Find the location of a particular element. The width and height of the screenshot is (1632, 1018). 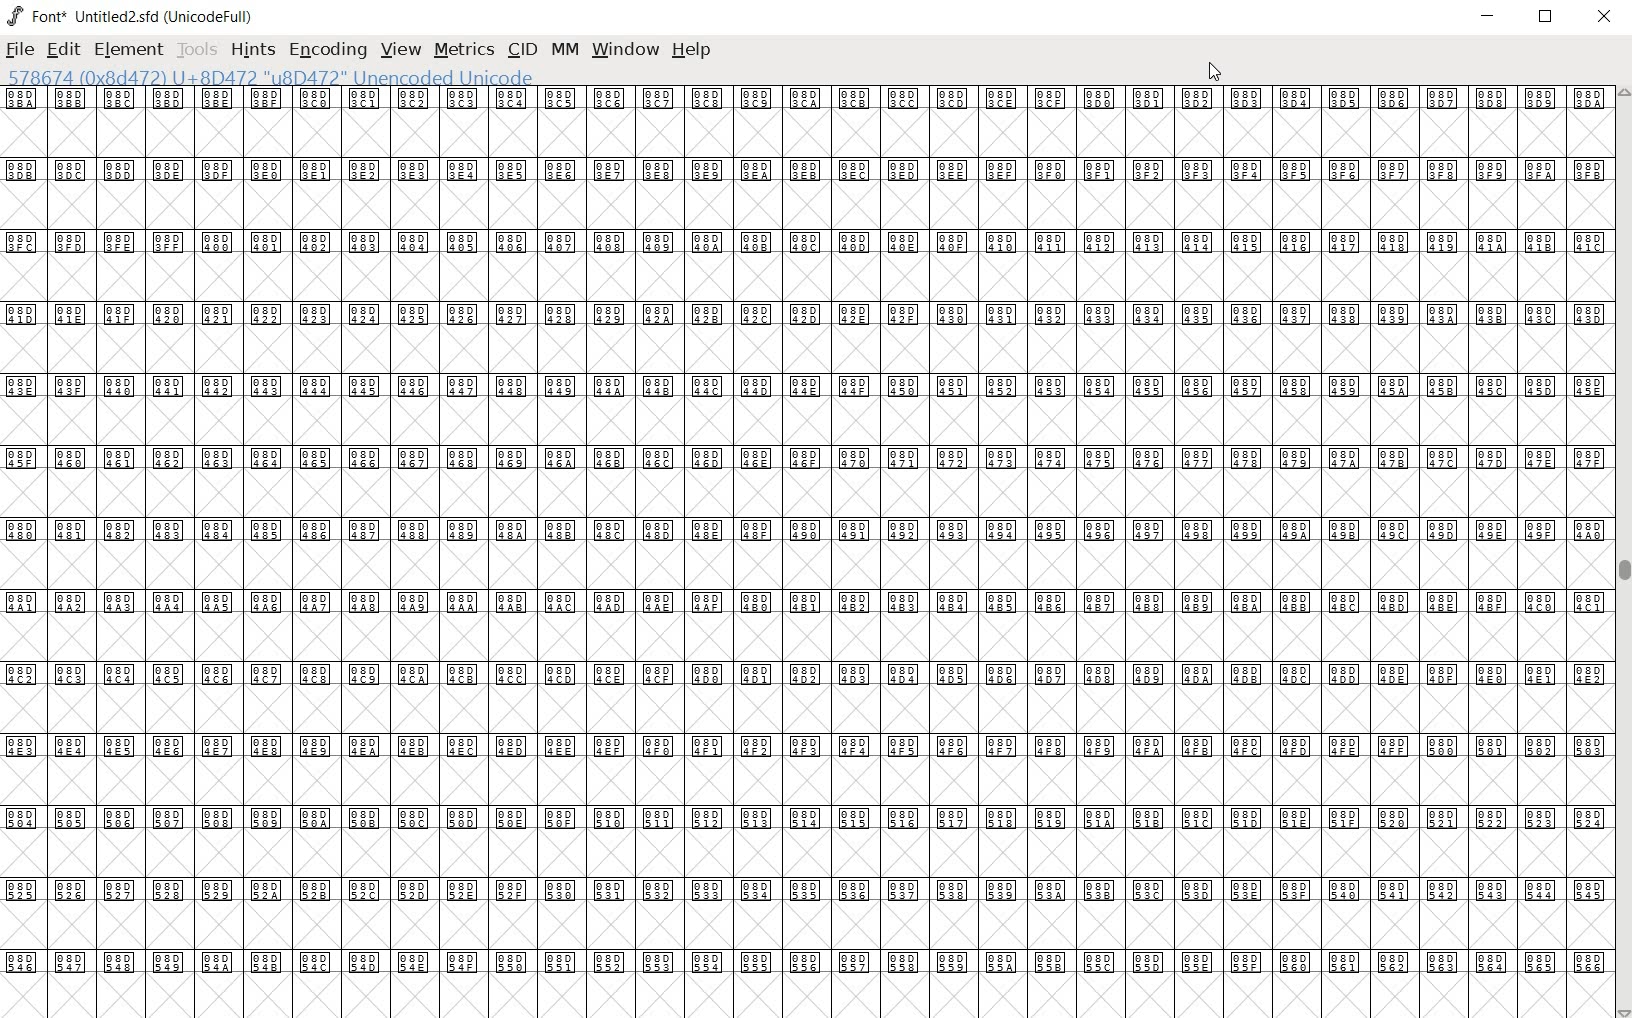

close is located at coordinates (1604, 17).